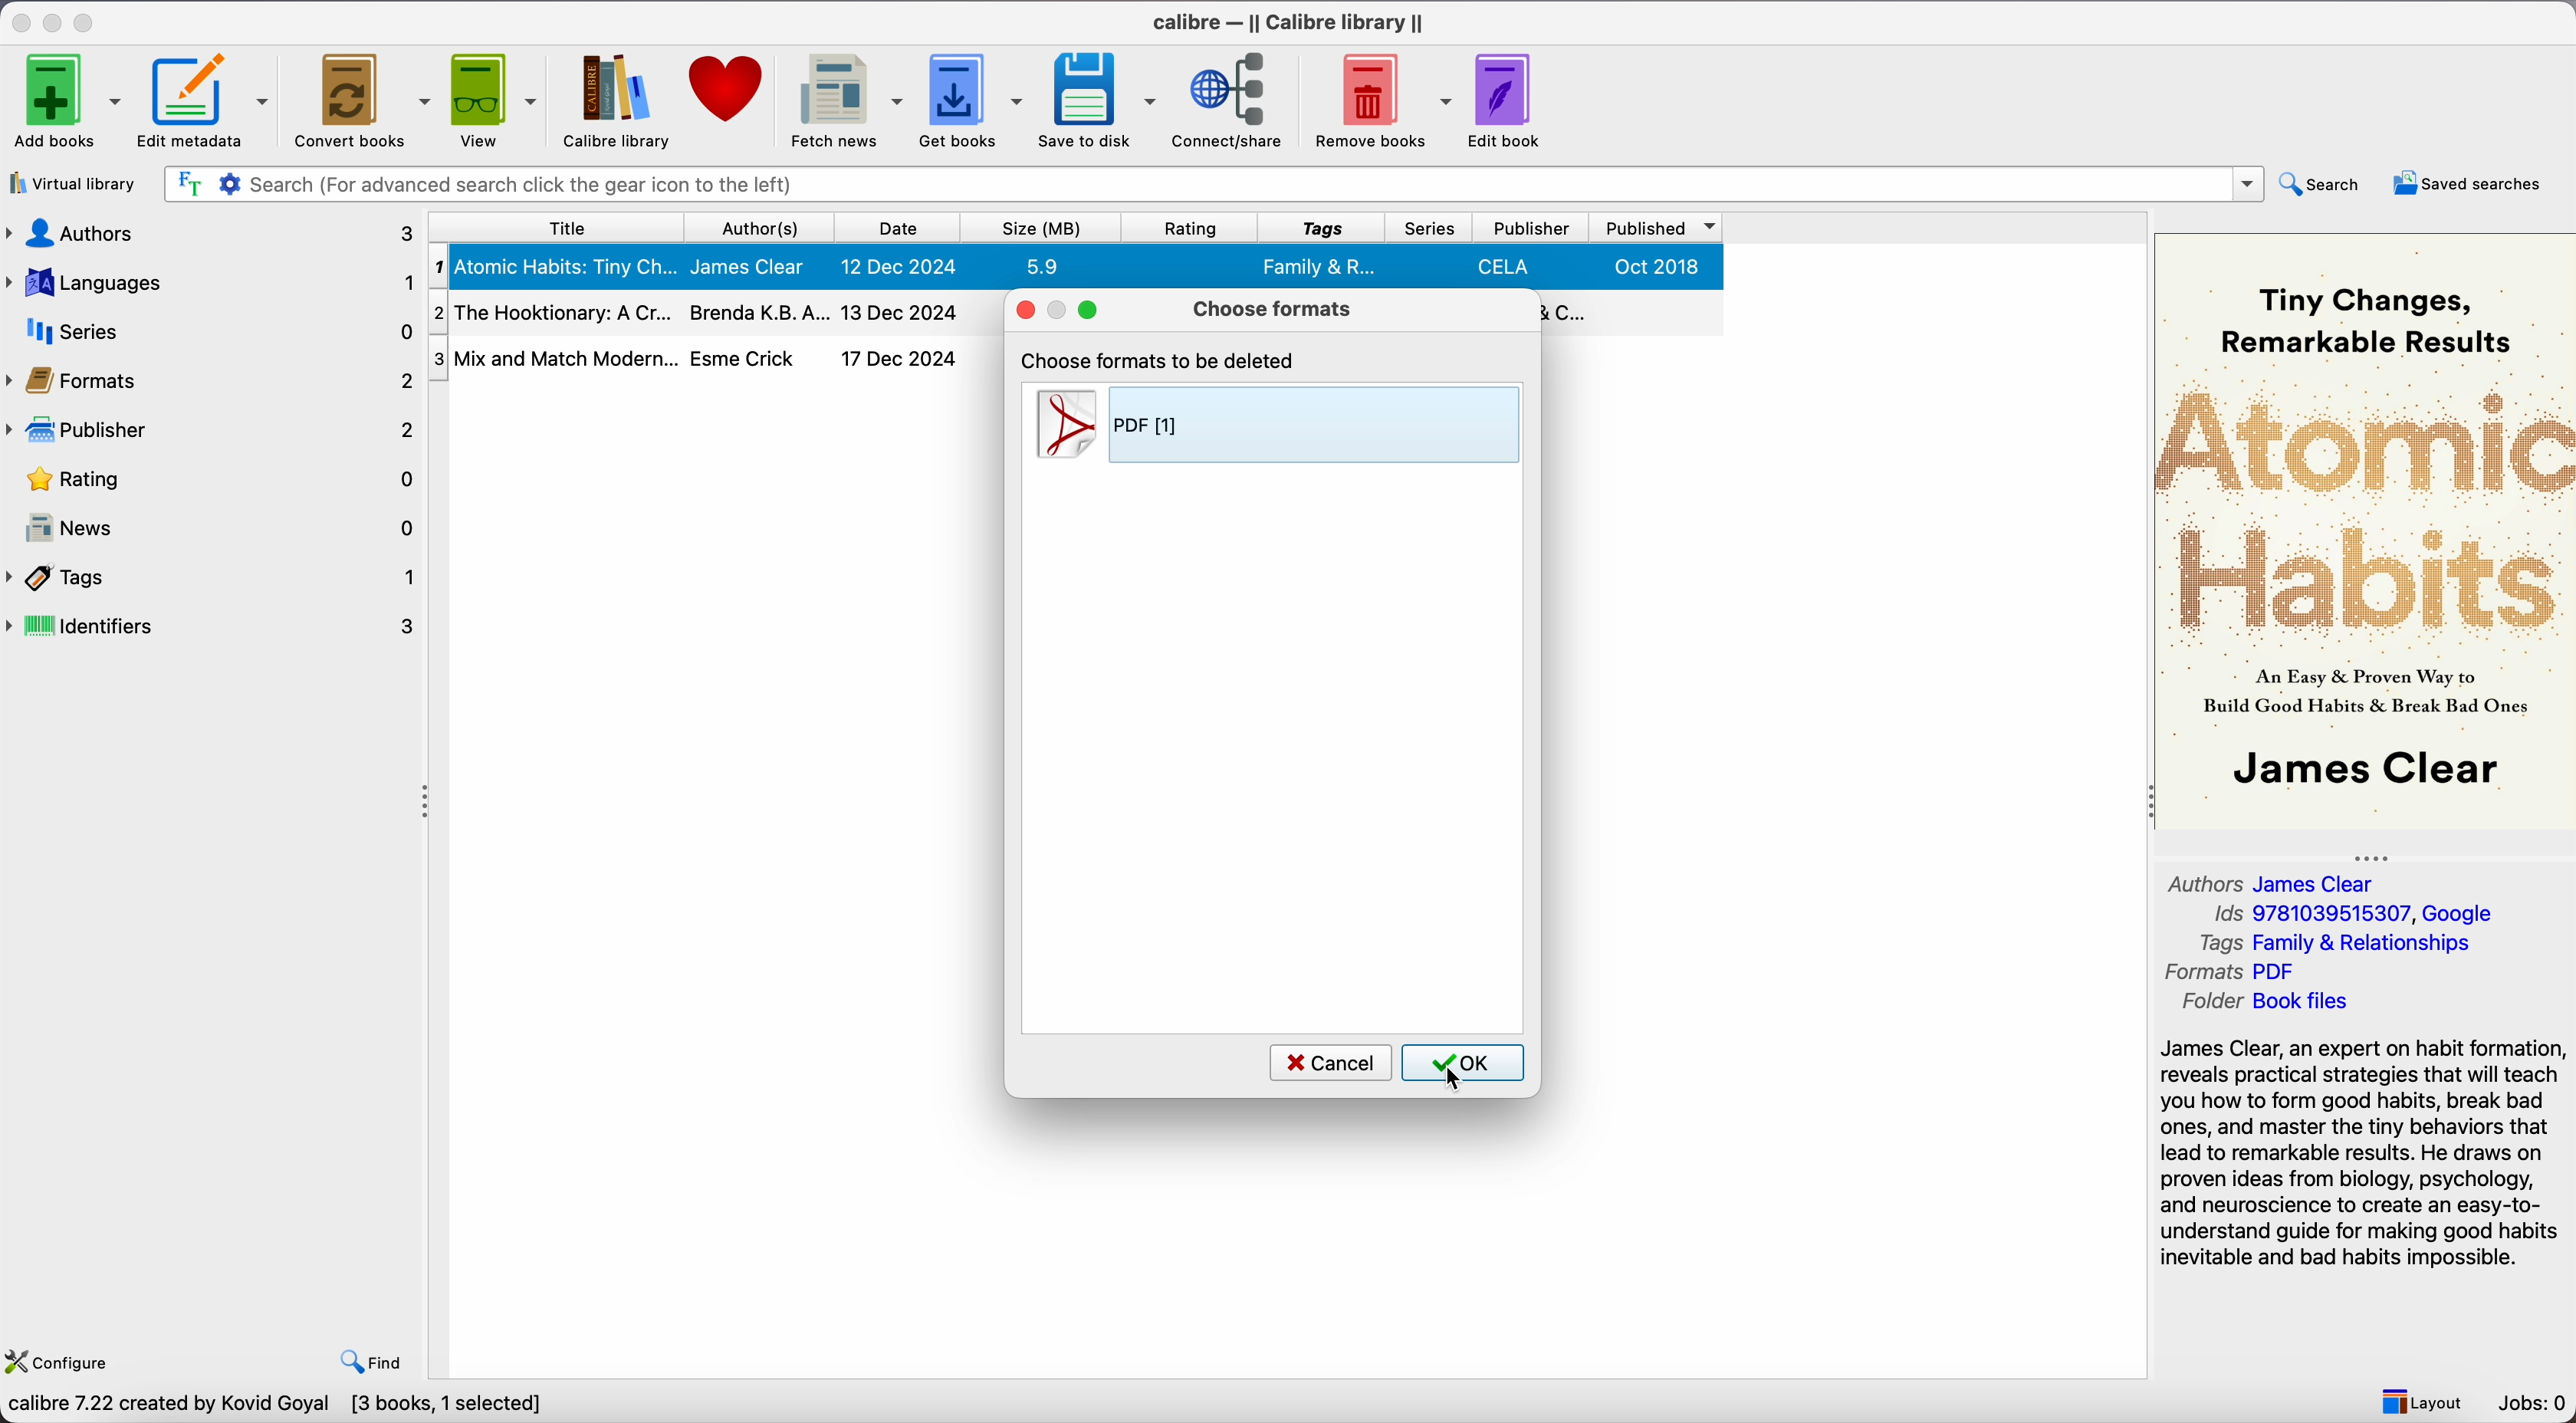  What do you see at coordinates (902, 359) in the screenshot?
I see `17 Dec 2024` at bounding box center [902, 359].